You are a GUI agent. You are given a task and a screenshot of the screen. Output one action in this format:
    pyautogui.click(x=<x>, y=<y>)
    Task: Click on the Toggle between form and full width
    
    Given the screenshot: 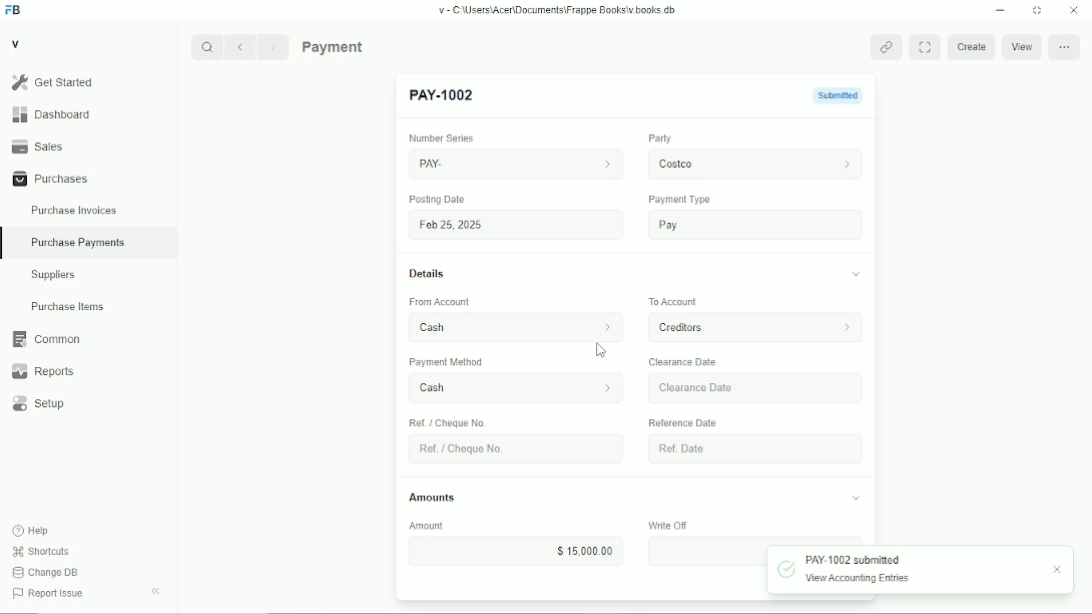 What is the action you would take?
    pyautogui.click(x=924, y=47)
    